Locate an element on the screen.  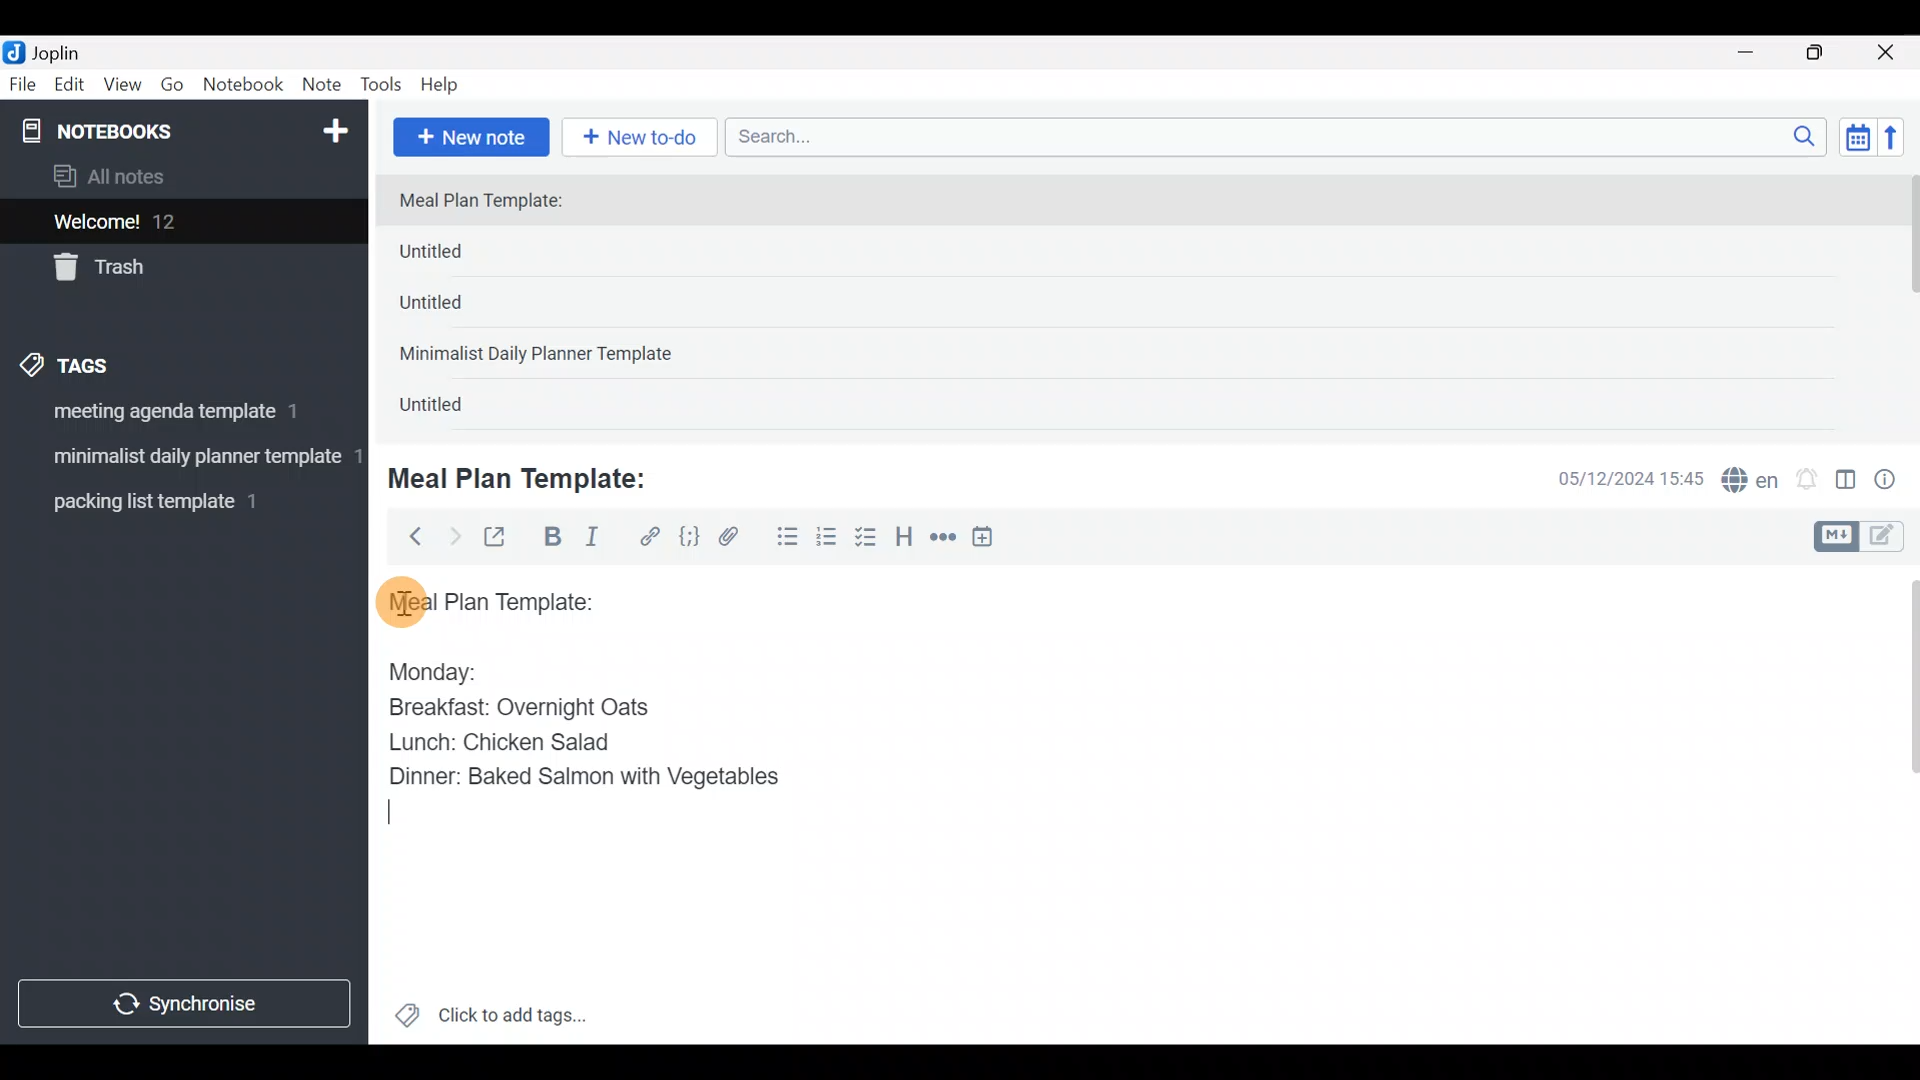
Set alarm is located at coordinates (1808, 481).